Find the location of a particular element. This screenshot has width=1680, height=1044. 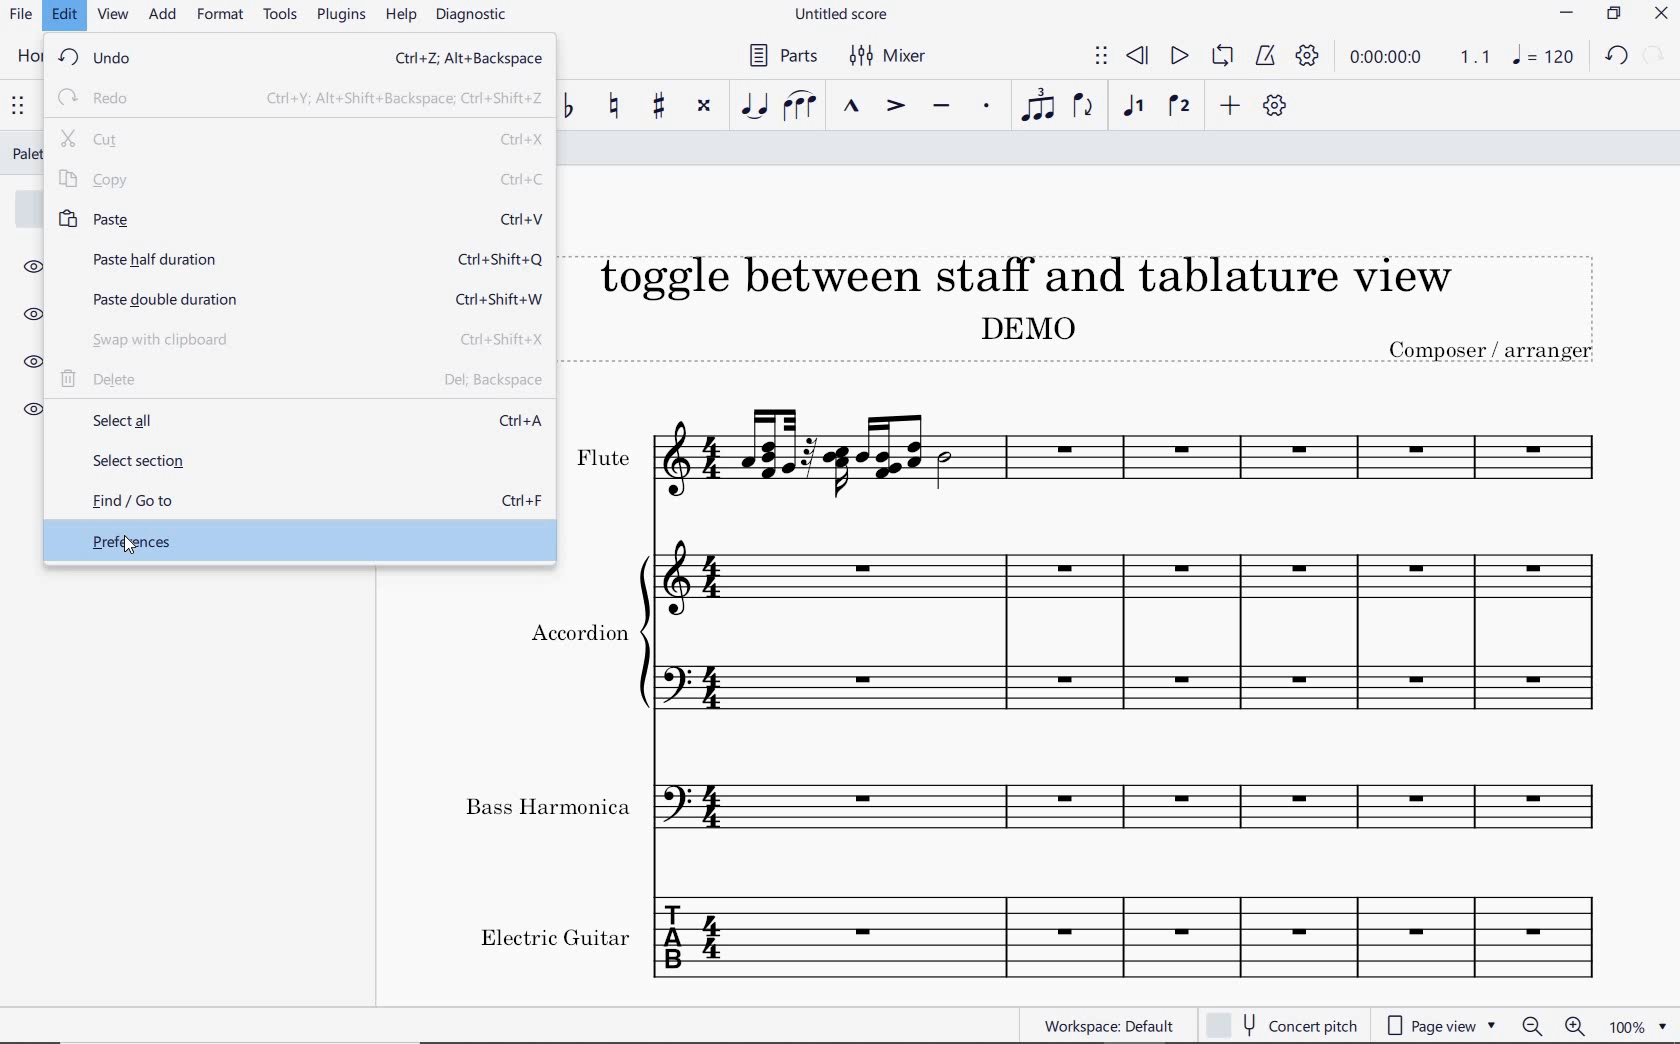

cut is located at coordinates (303, 139).